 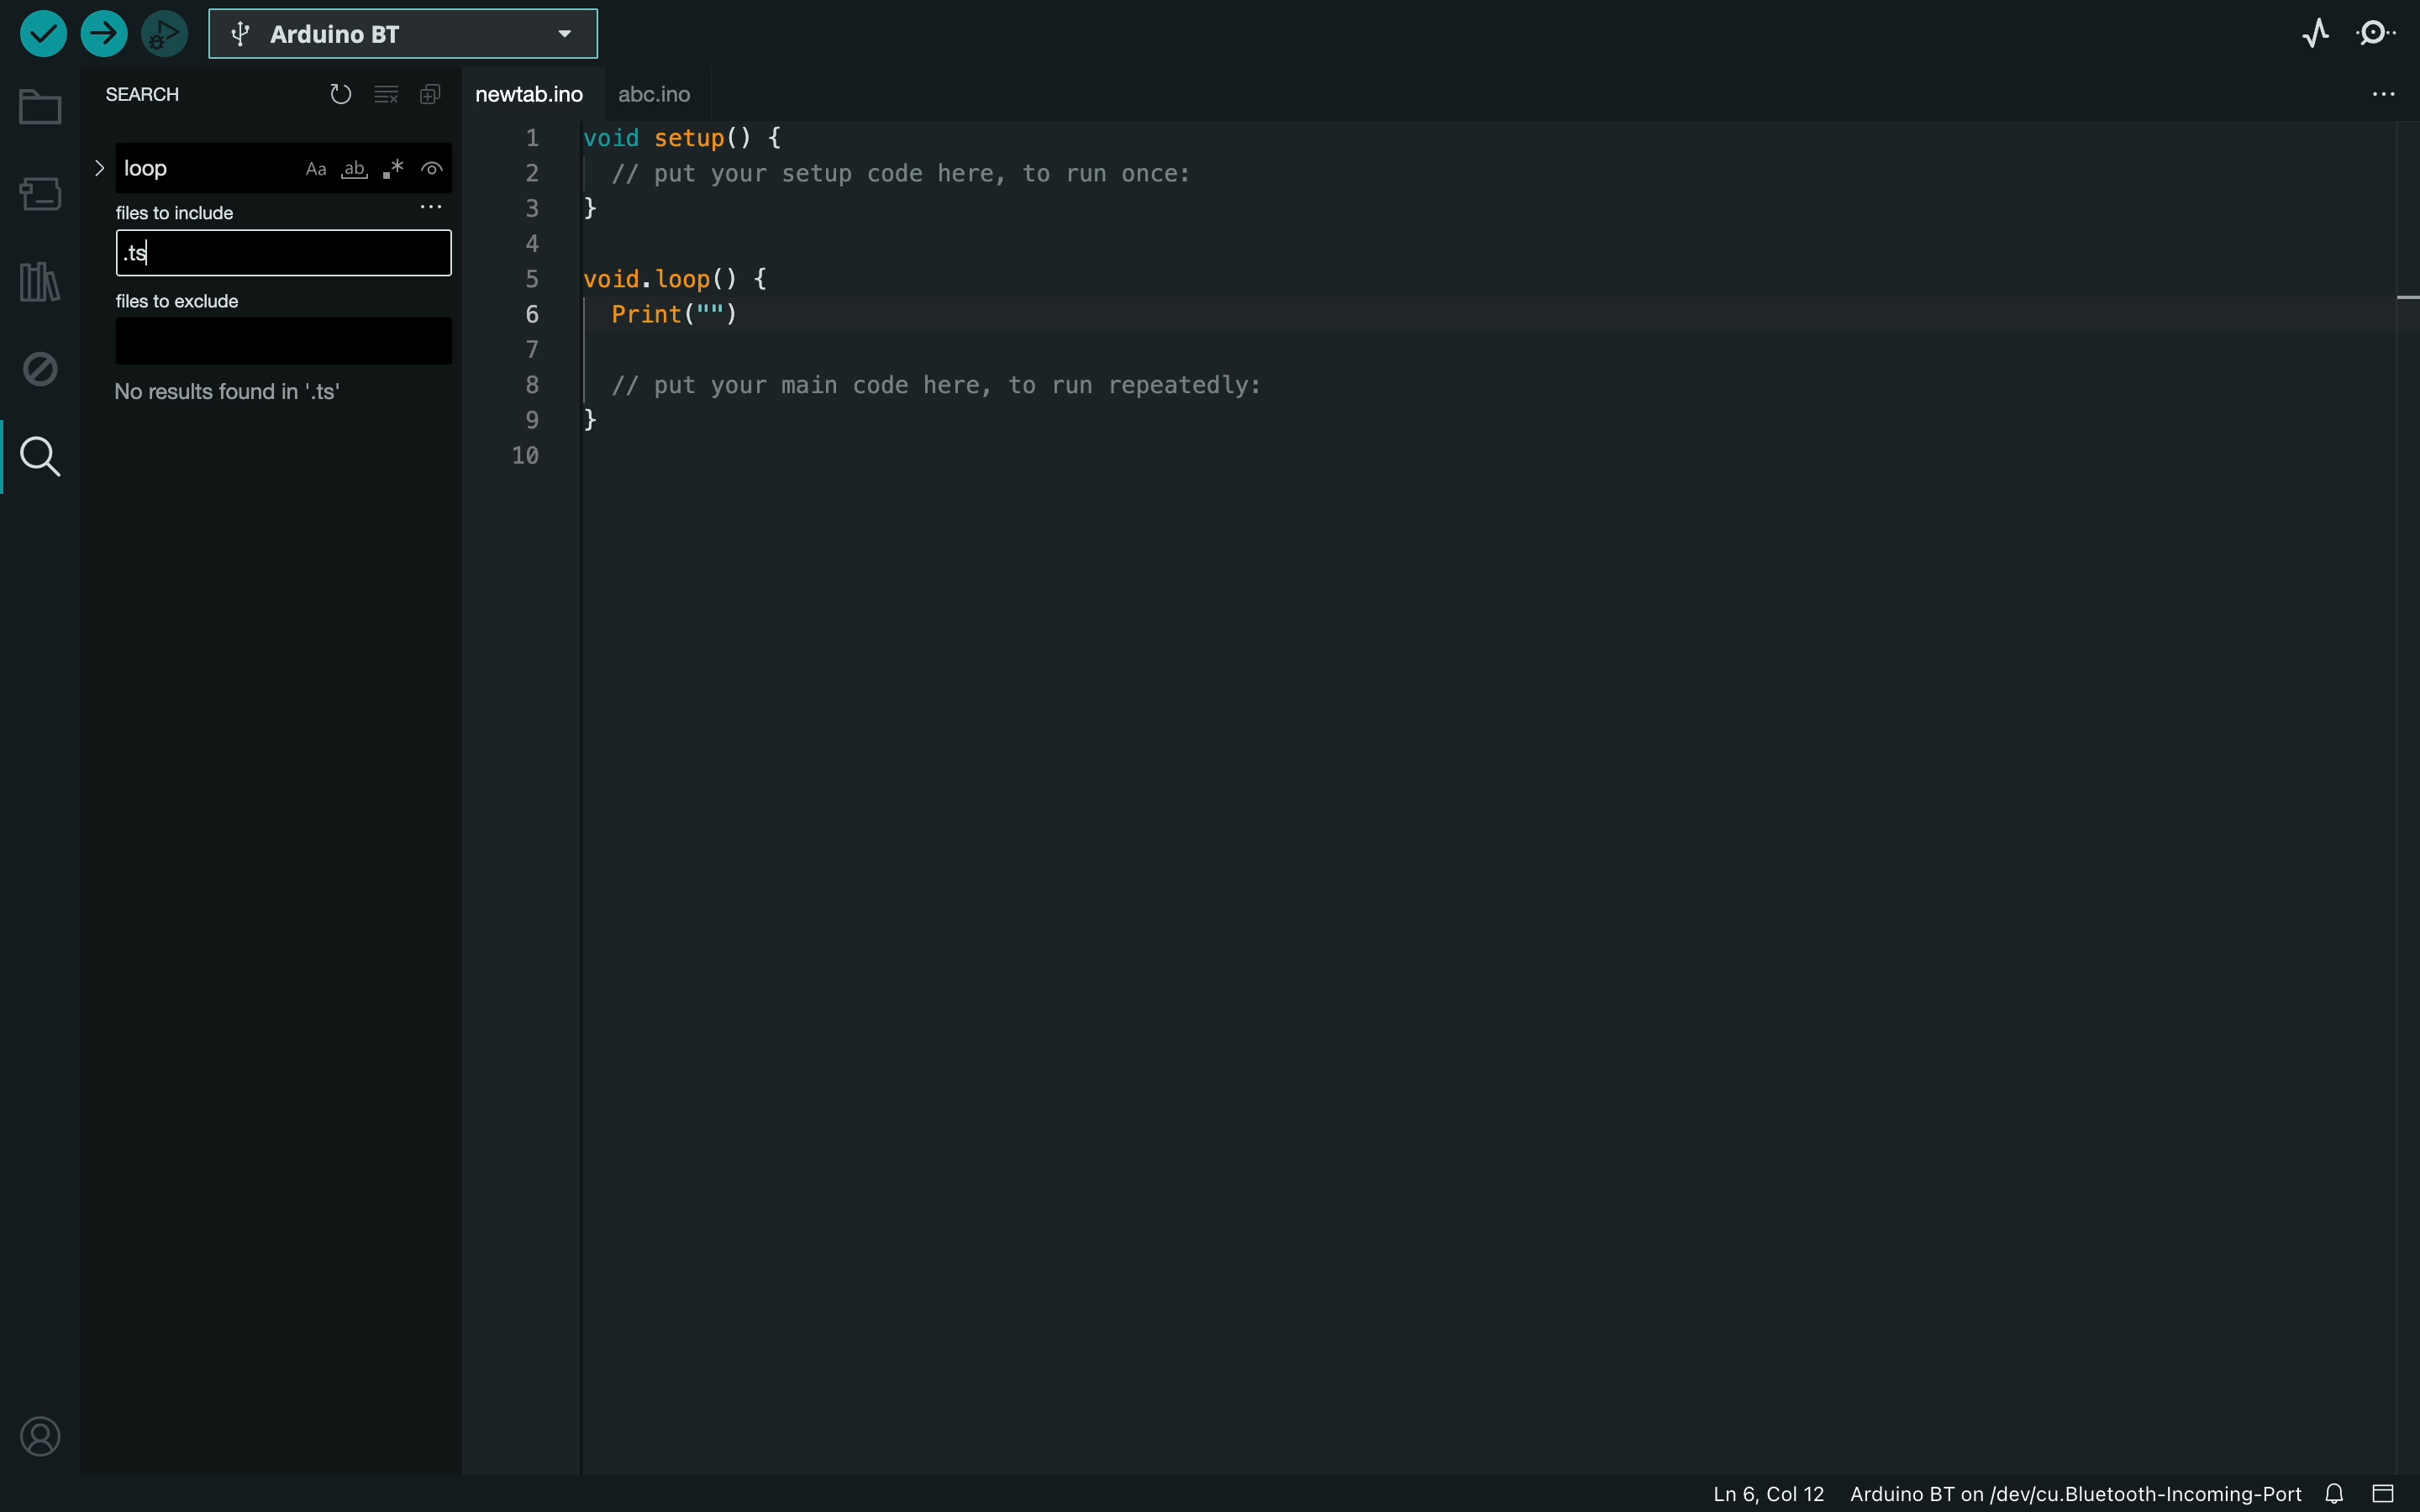 What do you see at coordinates (40, 1425) in the screenshot?
I see `profile` at bounding box center [40, 1425].